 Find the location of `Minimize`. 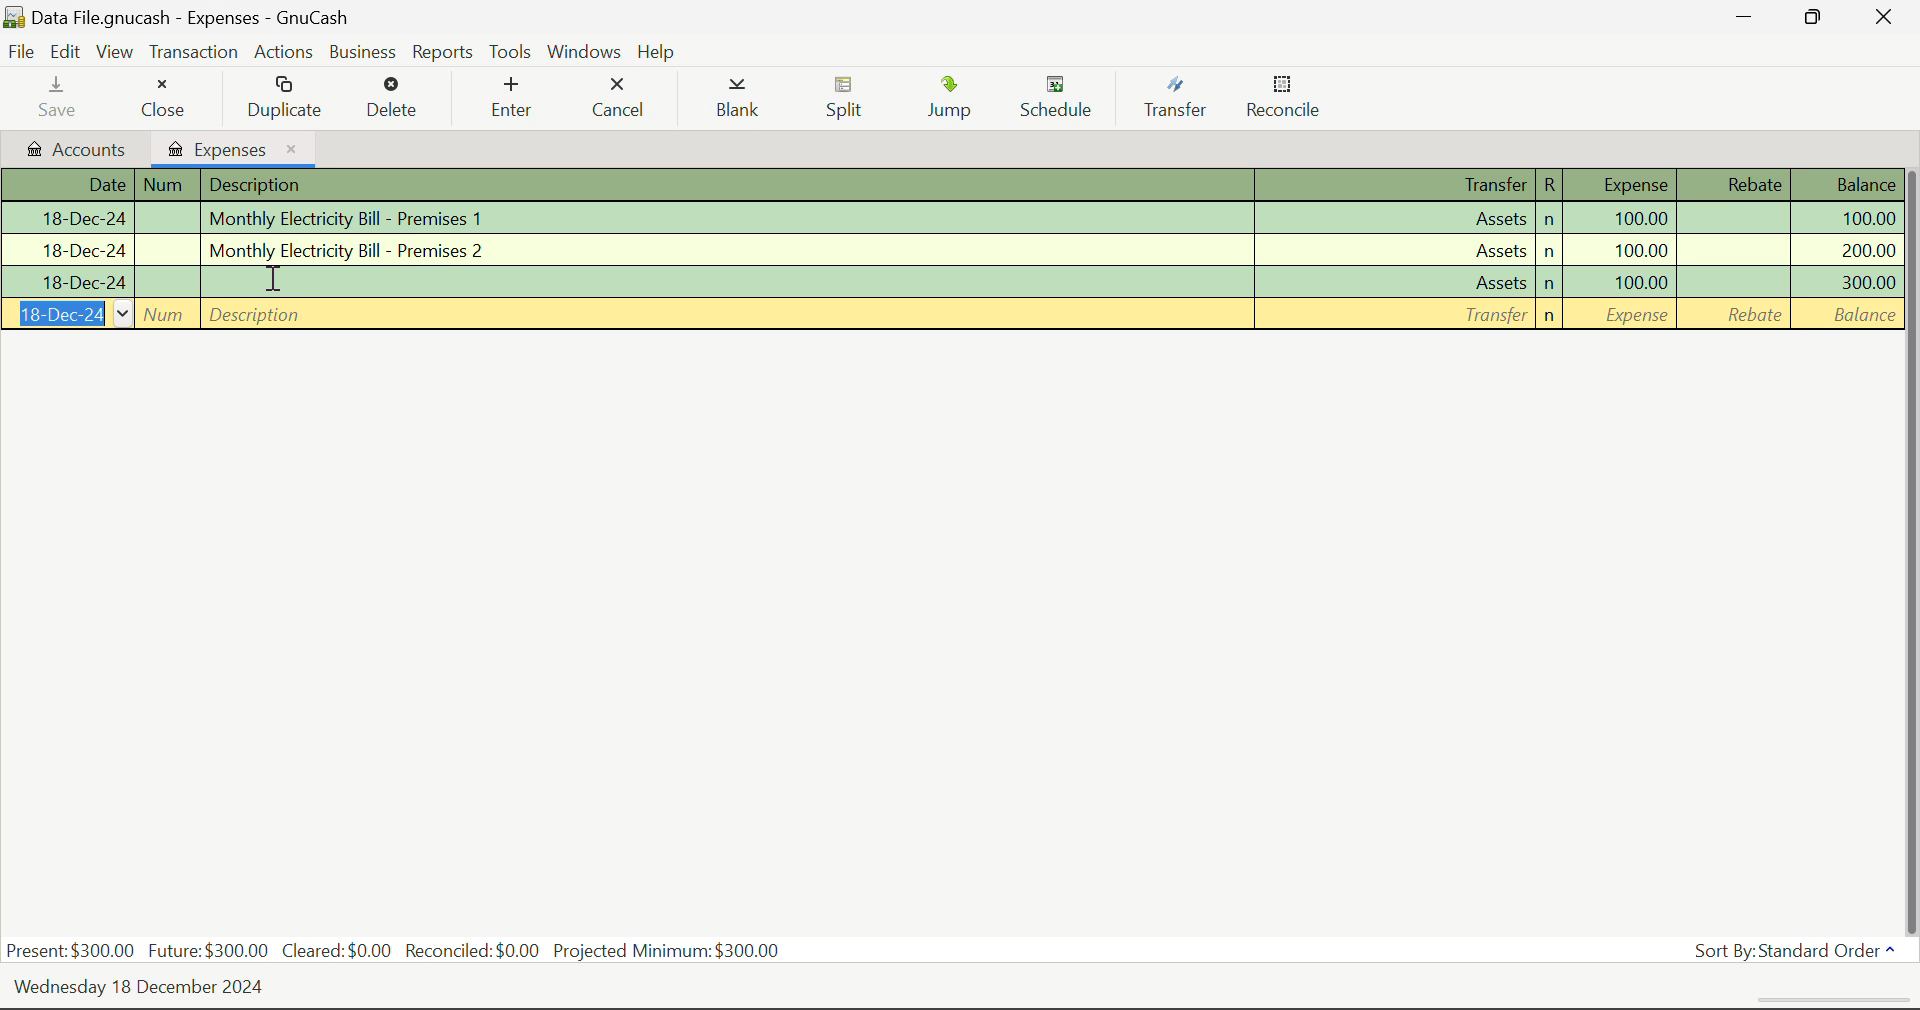

Minimize is located at coordinates (1816, 20).